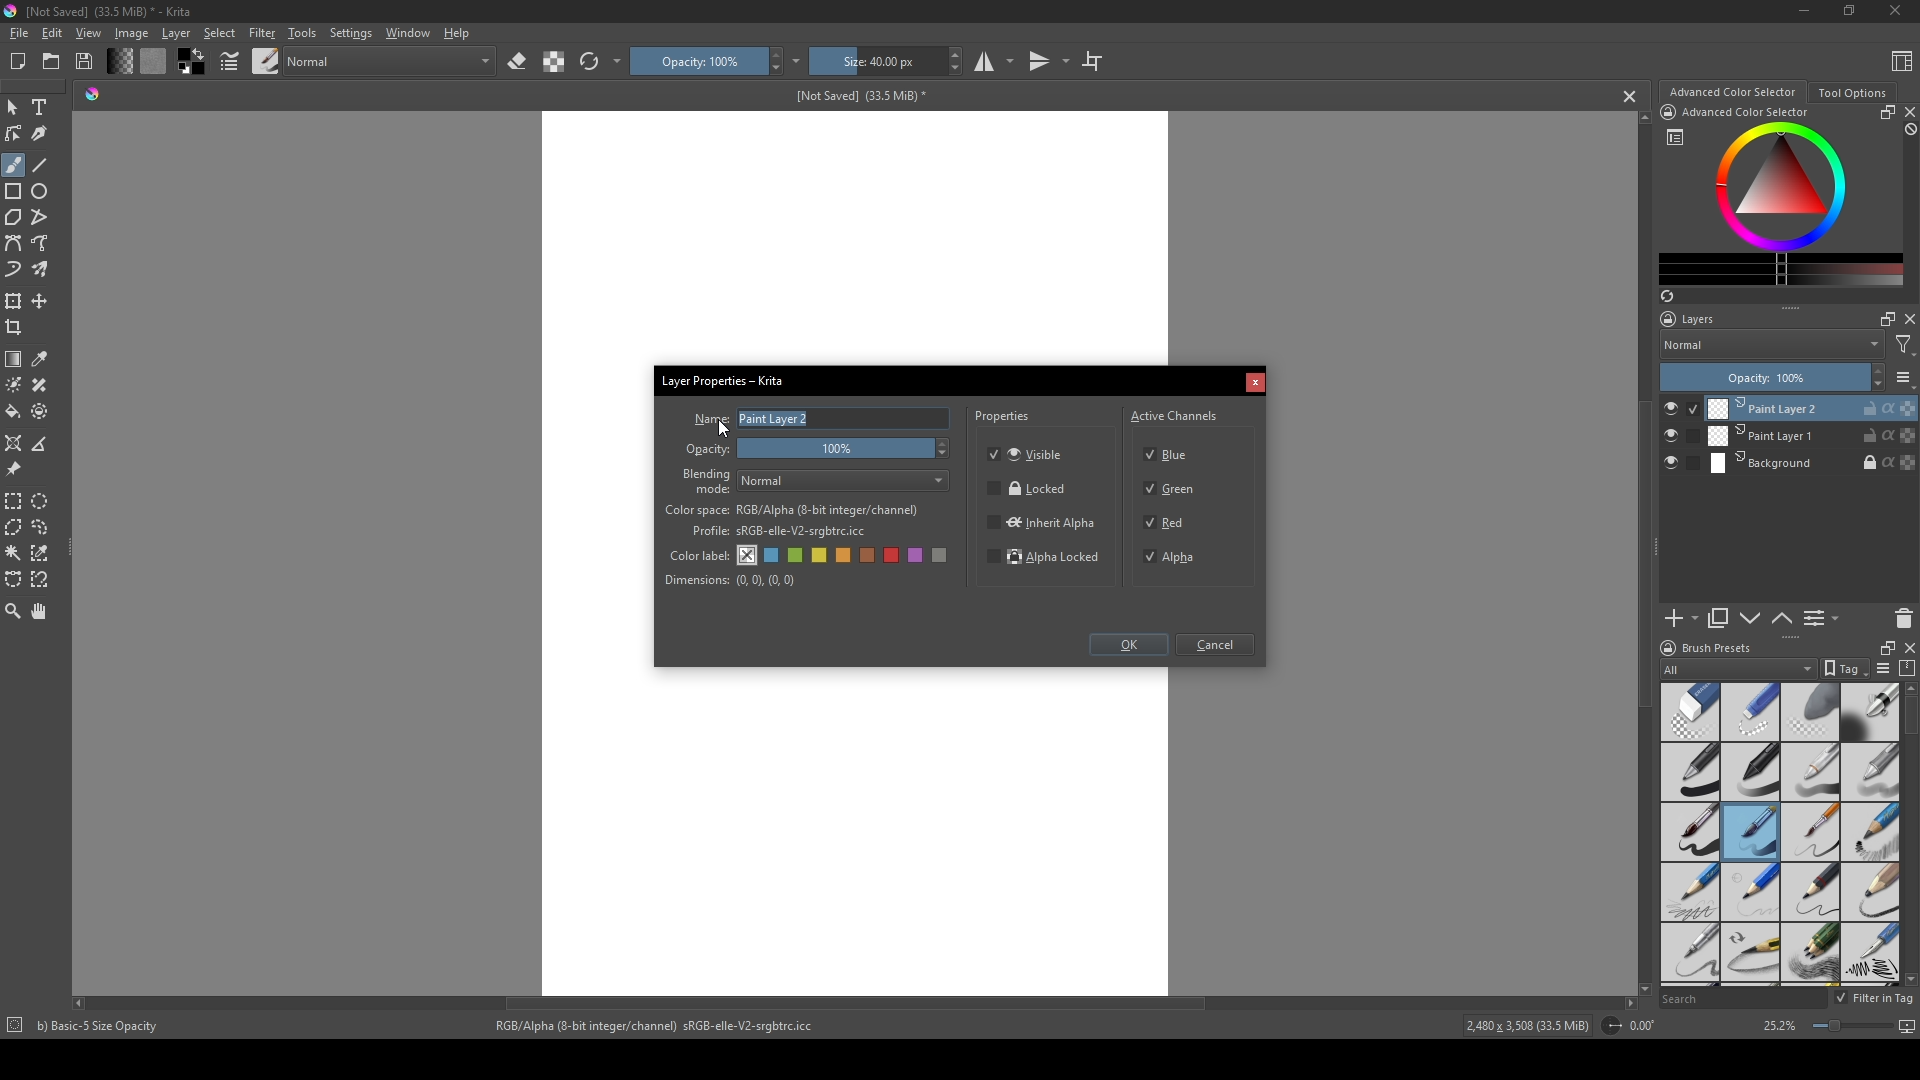 Image resolution: width=1920 pixels, height=1080 pixels. I want to click on crop, so click(18, 327).